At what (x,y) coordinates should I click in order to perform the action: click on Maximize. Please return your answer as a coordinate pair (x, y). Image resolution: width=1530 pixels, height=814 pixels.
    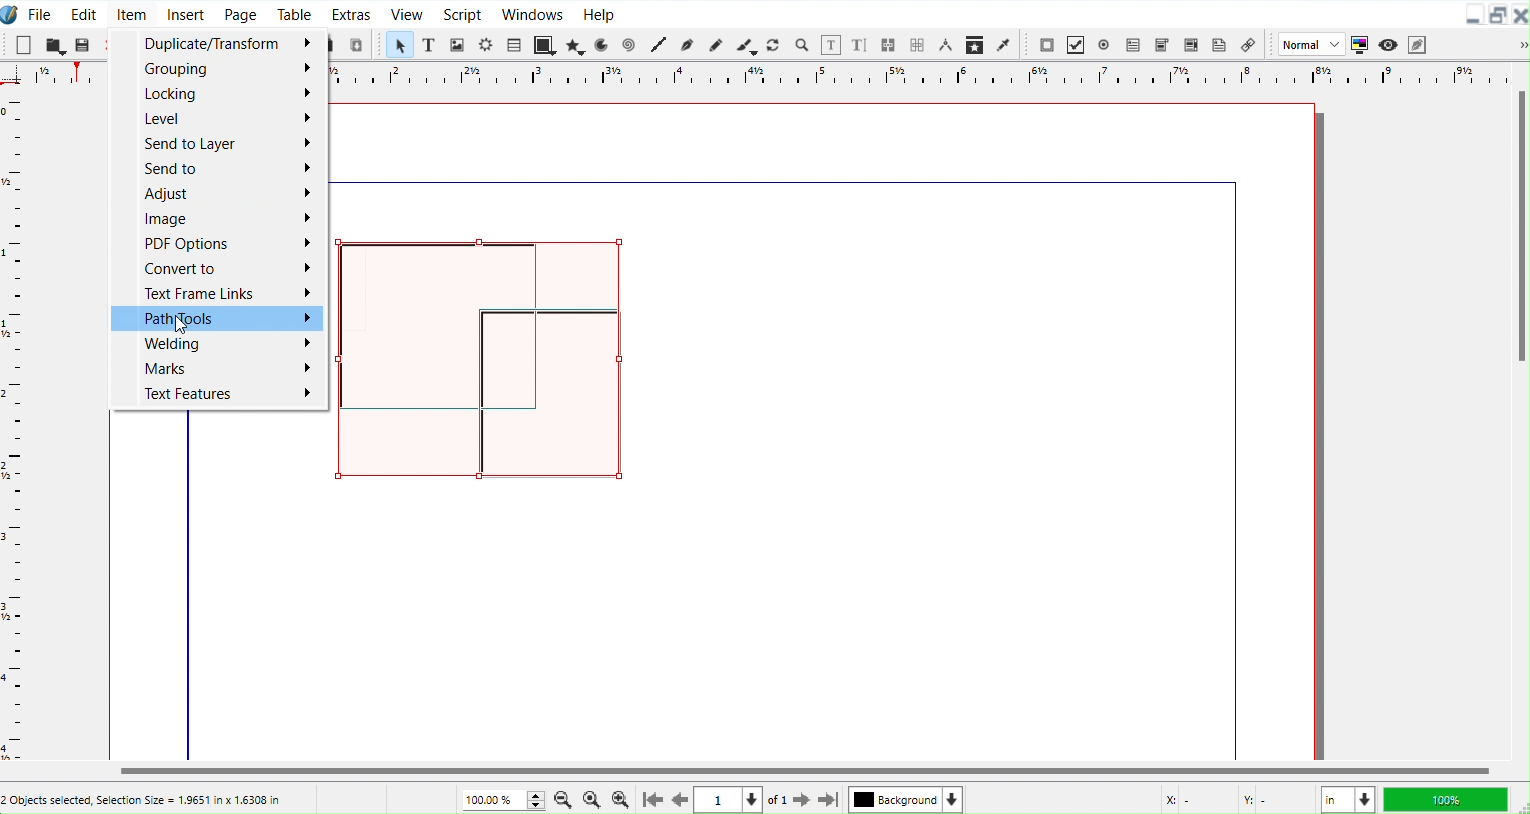
    Looking at the image, I should click on (1499, 15).